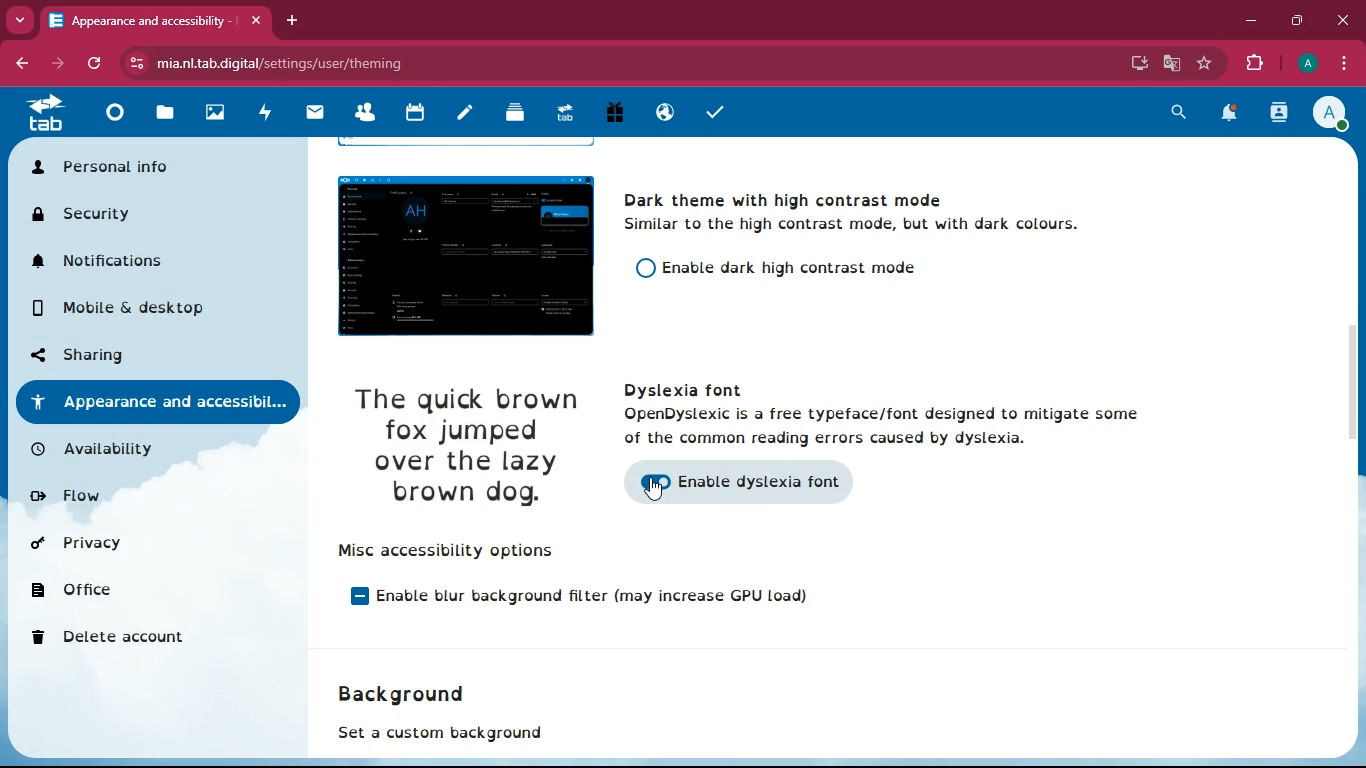 The width and height of the screenshot is (1366, 768). I want to click on desktop, so click(1137, 65).